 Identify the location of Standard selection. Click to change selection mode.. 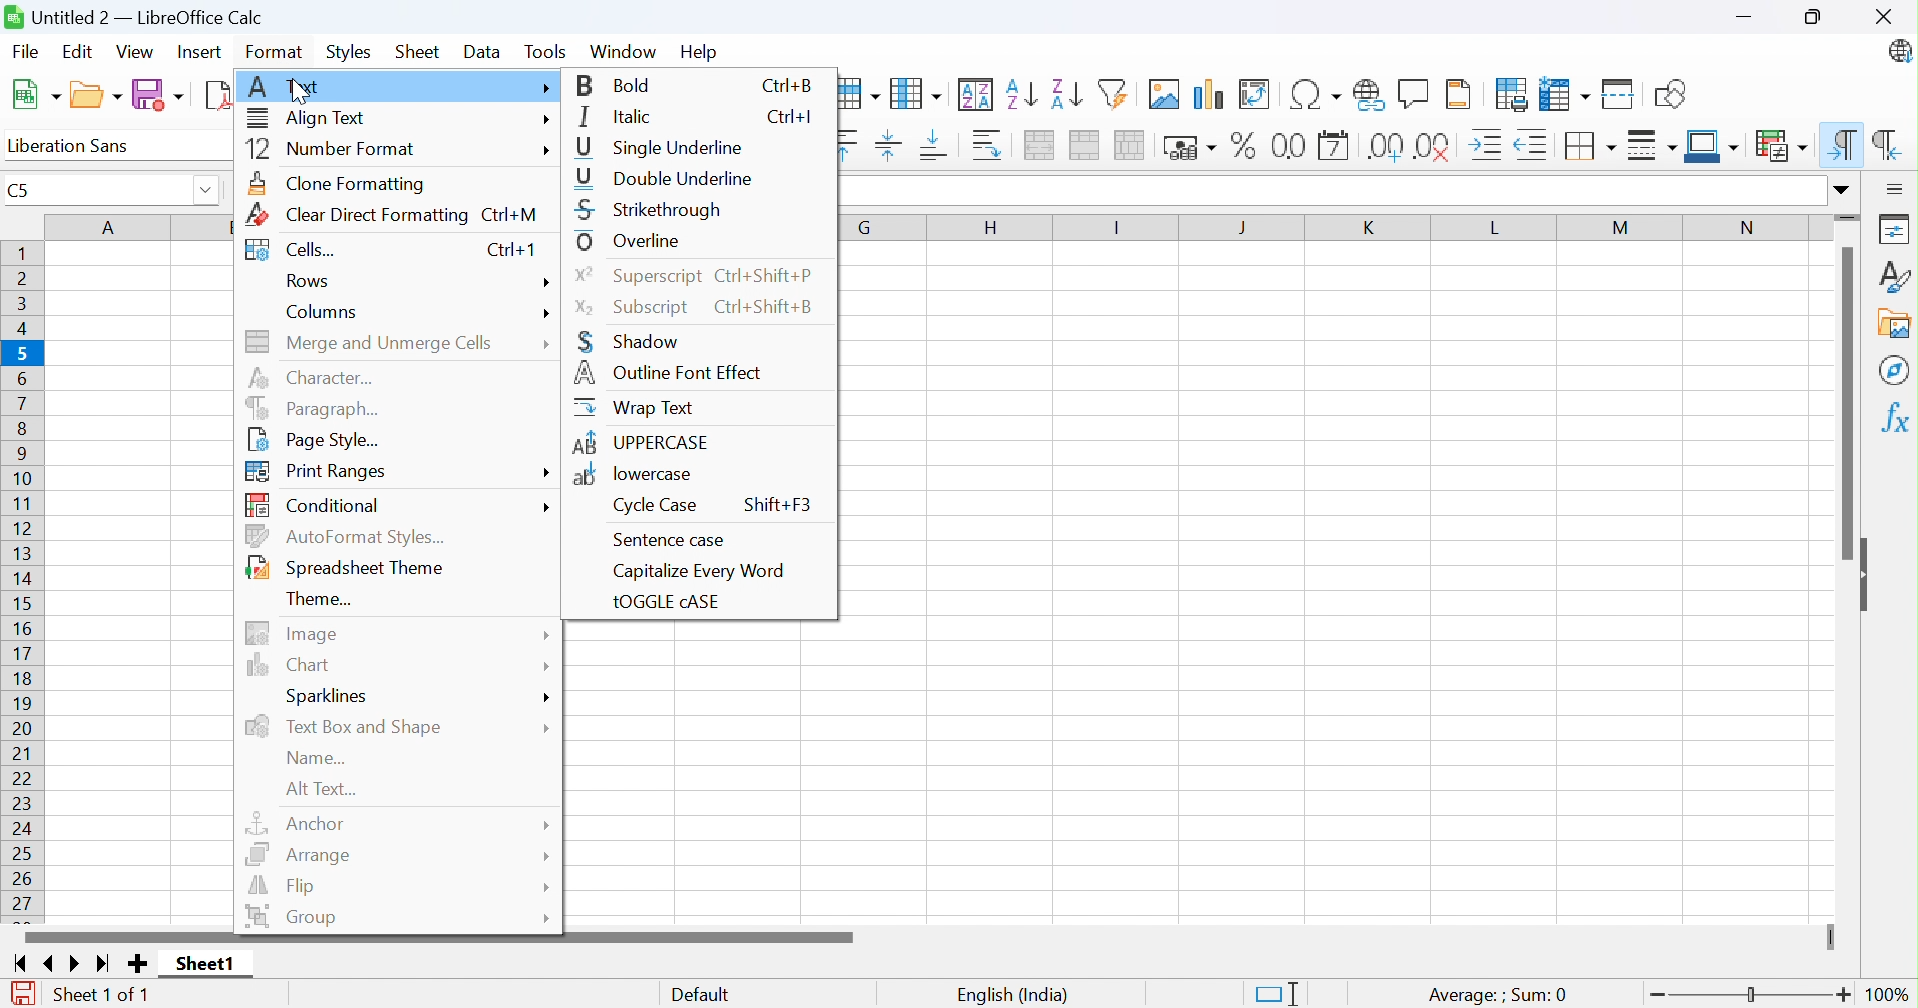
(1277, 993).